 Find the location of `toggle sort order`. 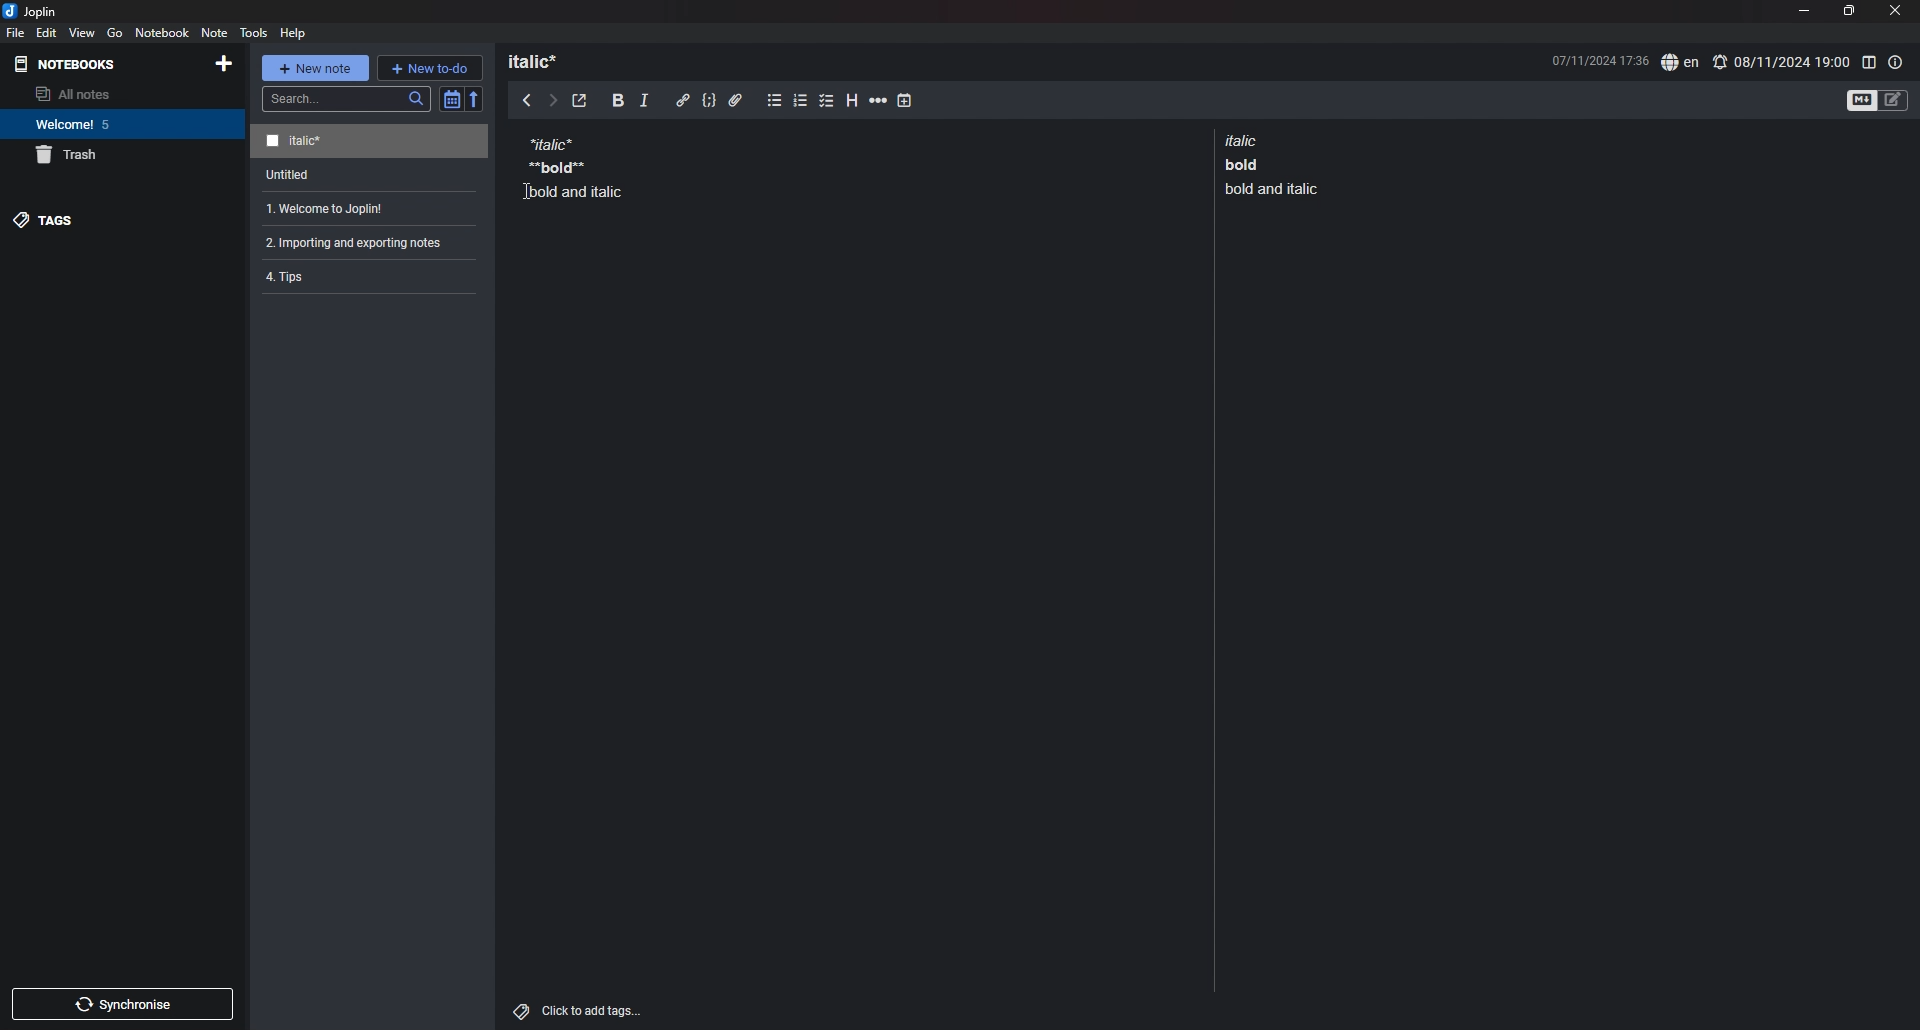

toggle sort order is located at coordinates (451, 99).